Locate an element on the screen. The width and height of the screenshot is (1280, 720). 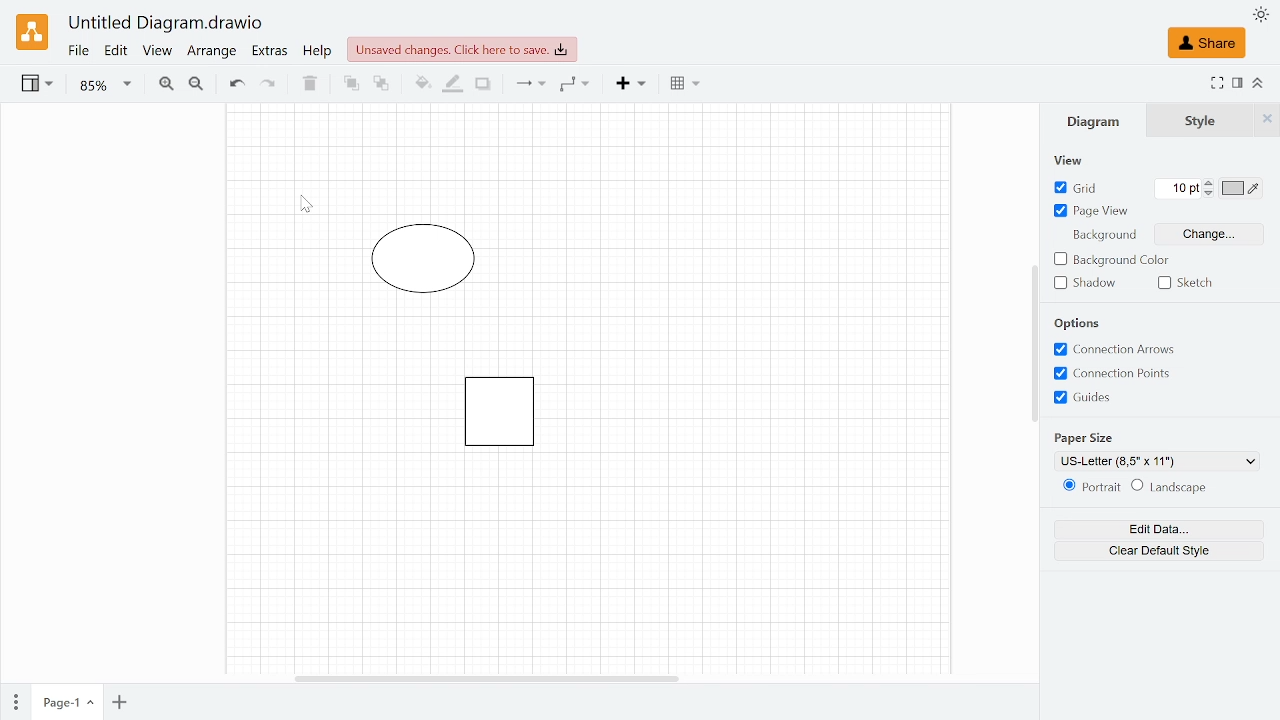
TO front is located at coordinates (350, 84).